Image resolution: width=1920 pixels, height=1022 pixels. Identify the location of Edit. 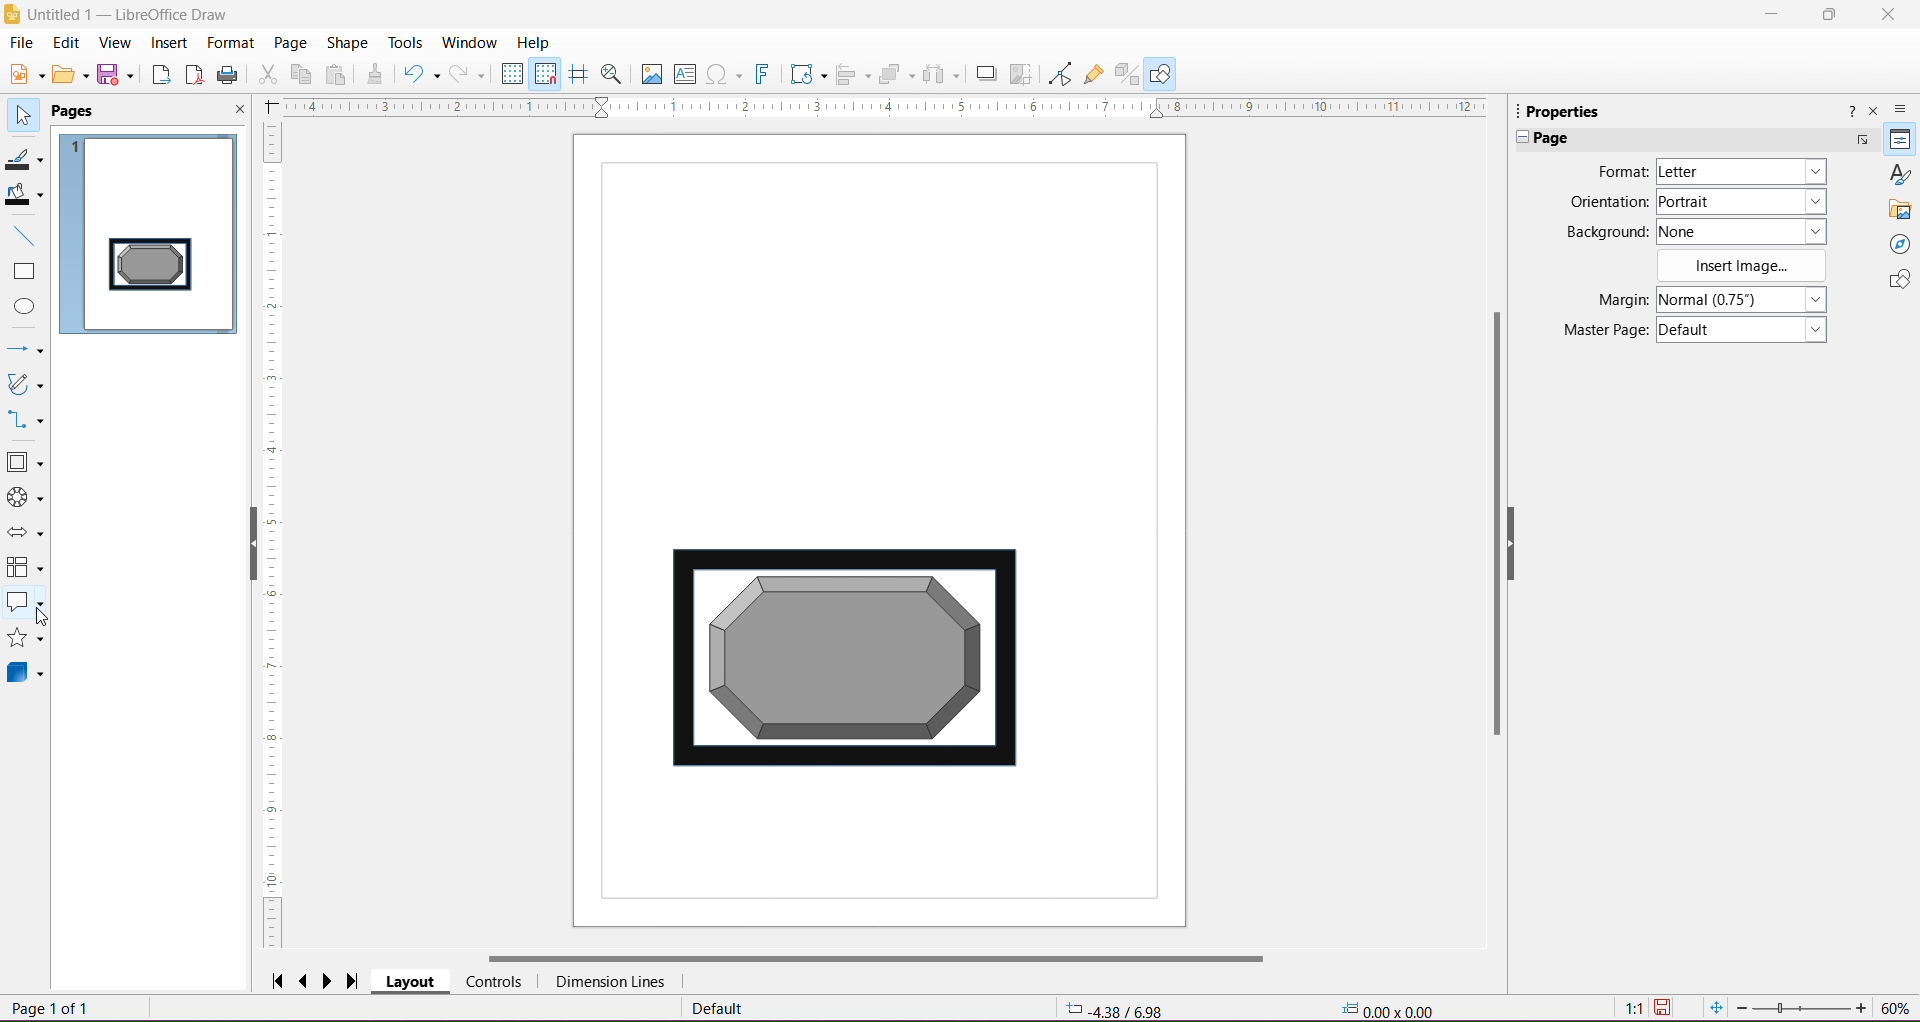
(66, 43).